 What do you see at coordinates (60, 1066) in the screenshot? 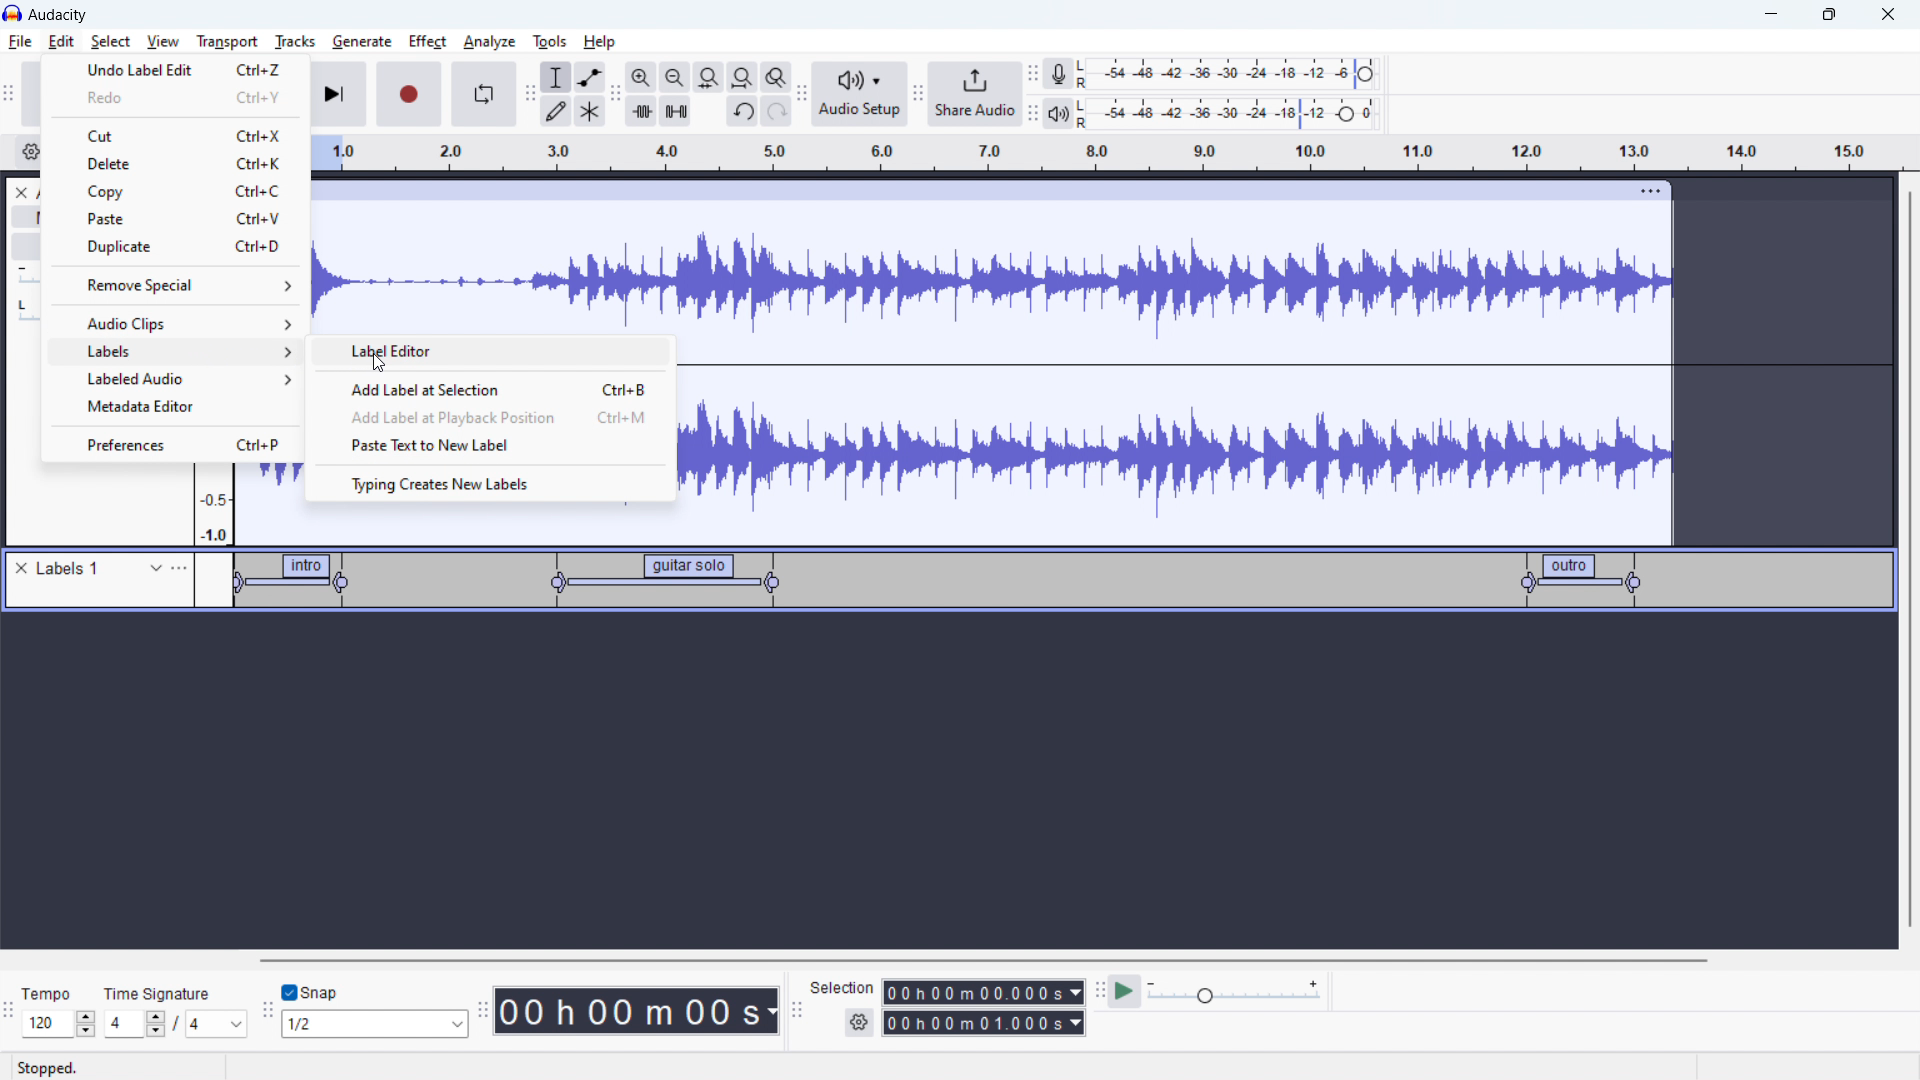
I see `stopped.` at bounding box center [60, 1066].